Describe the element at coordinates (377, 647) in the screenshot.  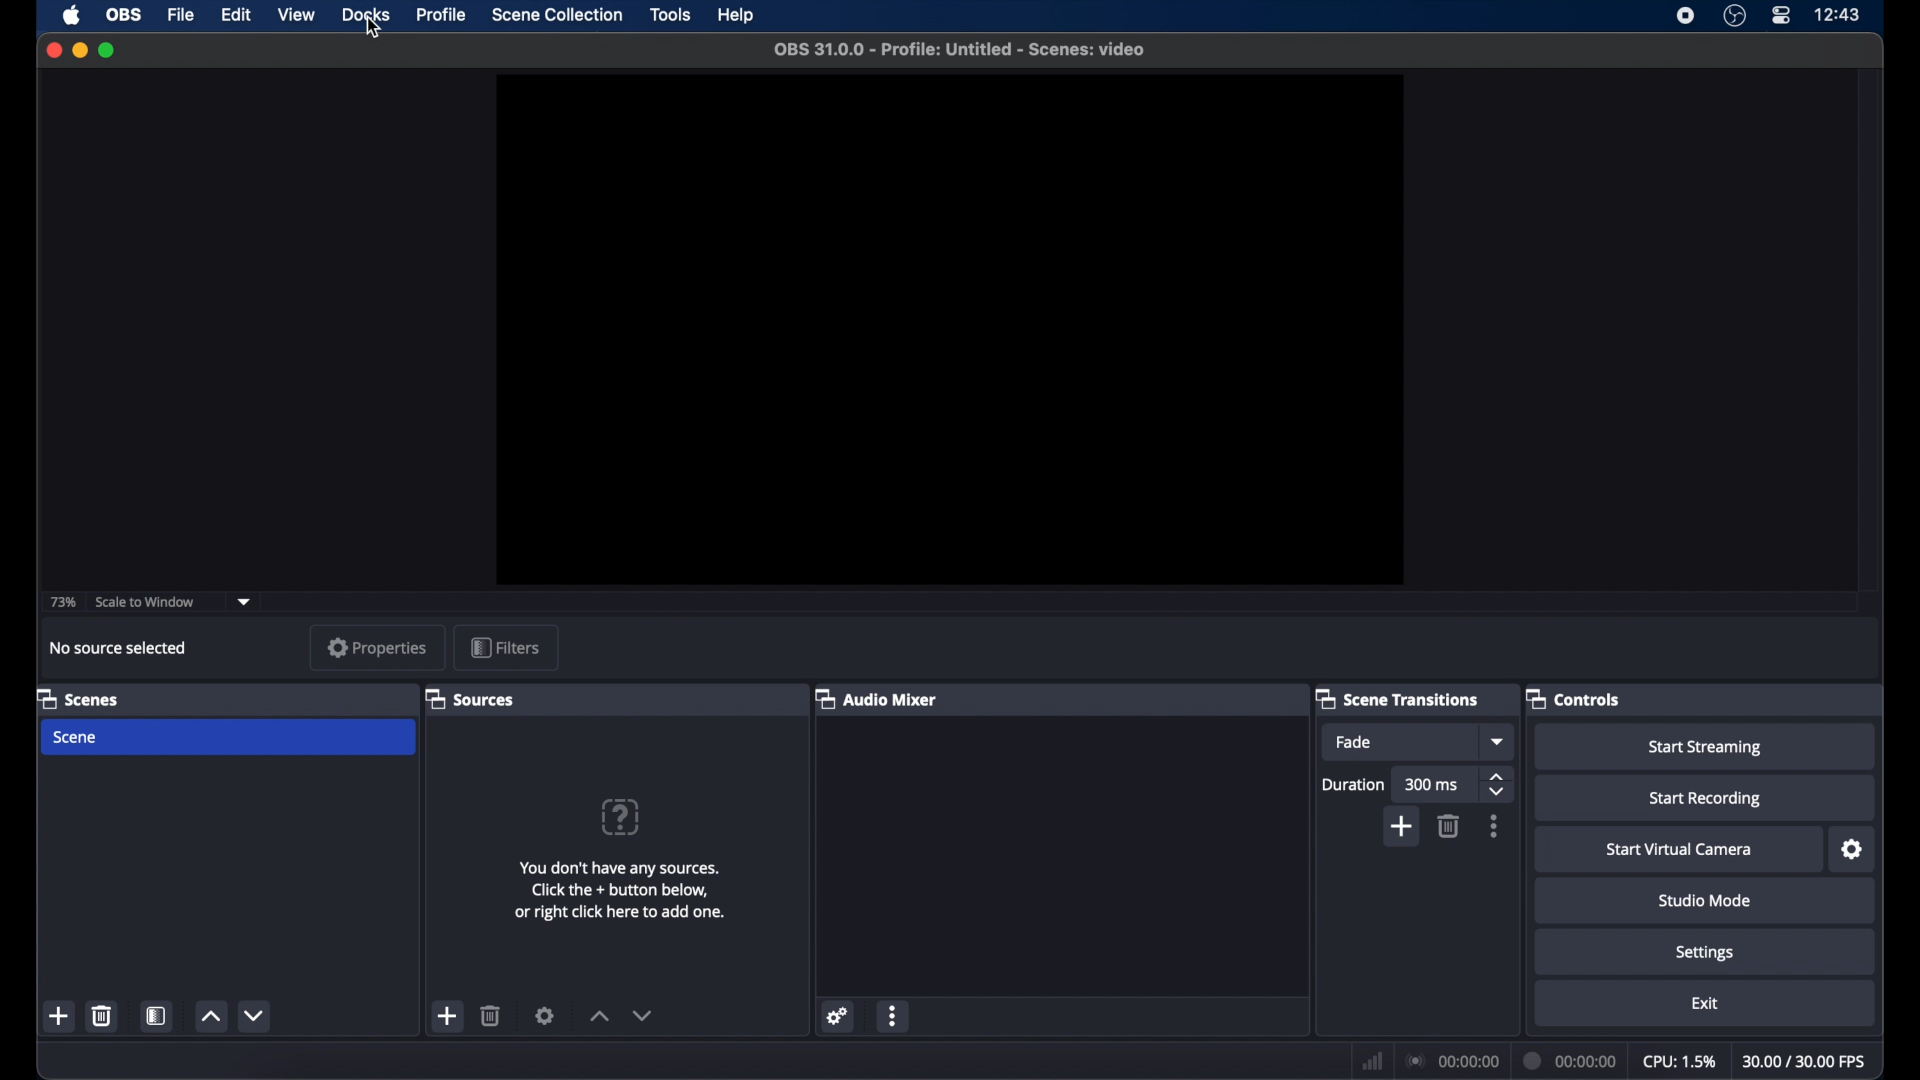
I see `properties` at that location.